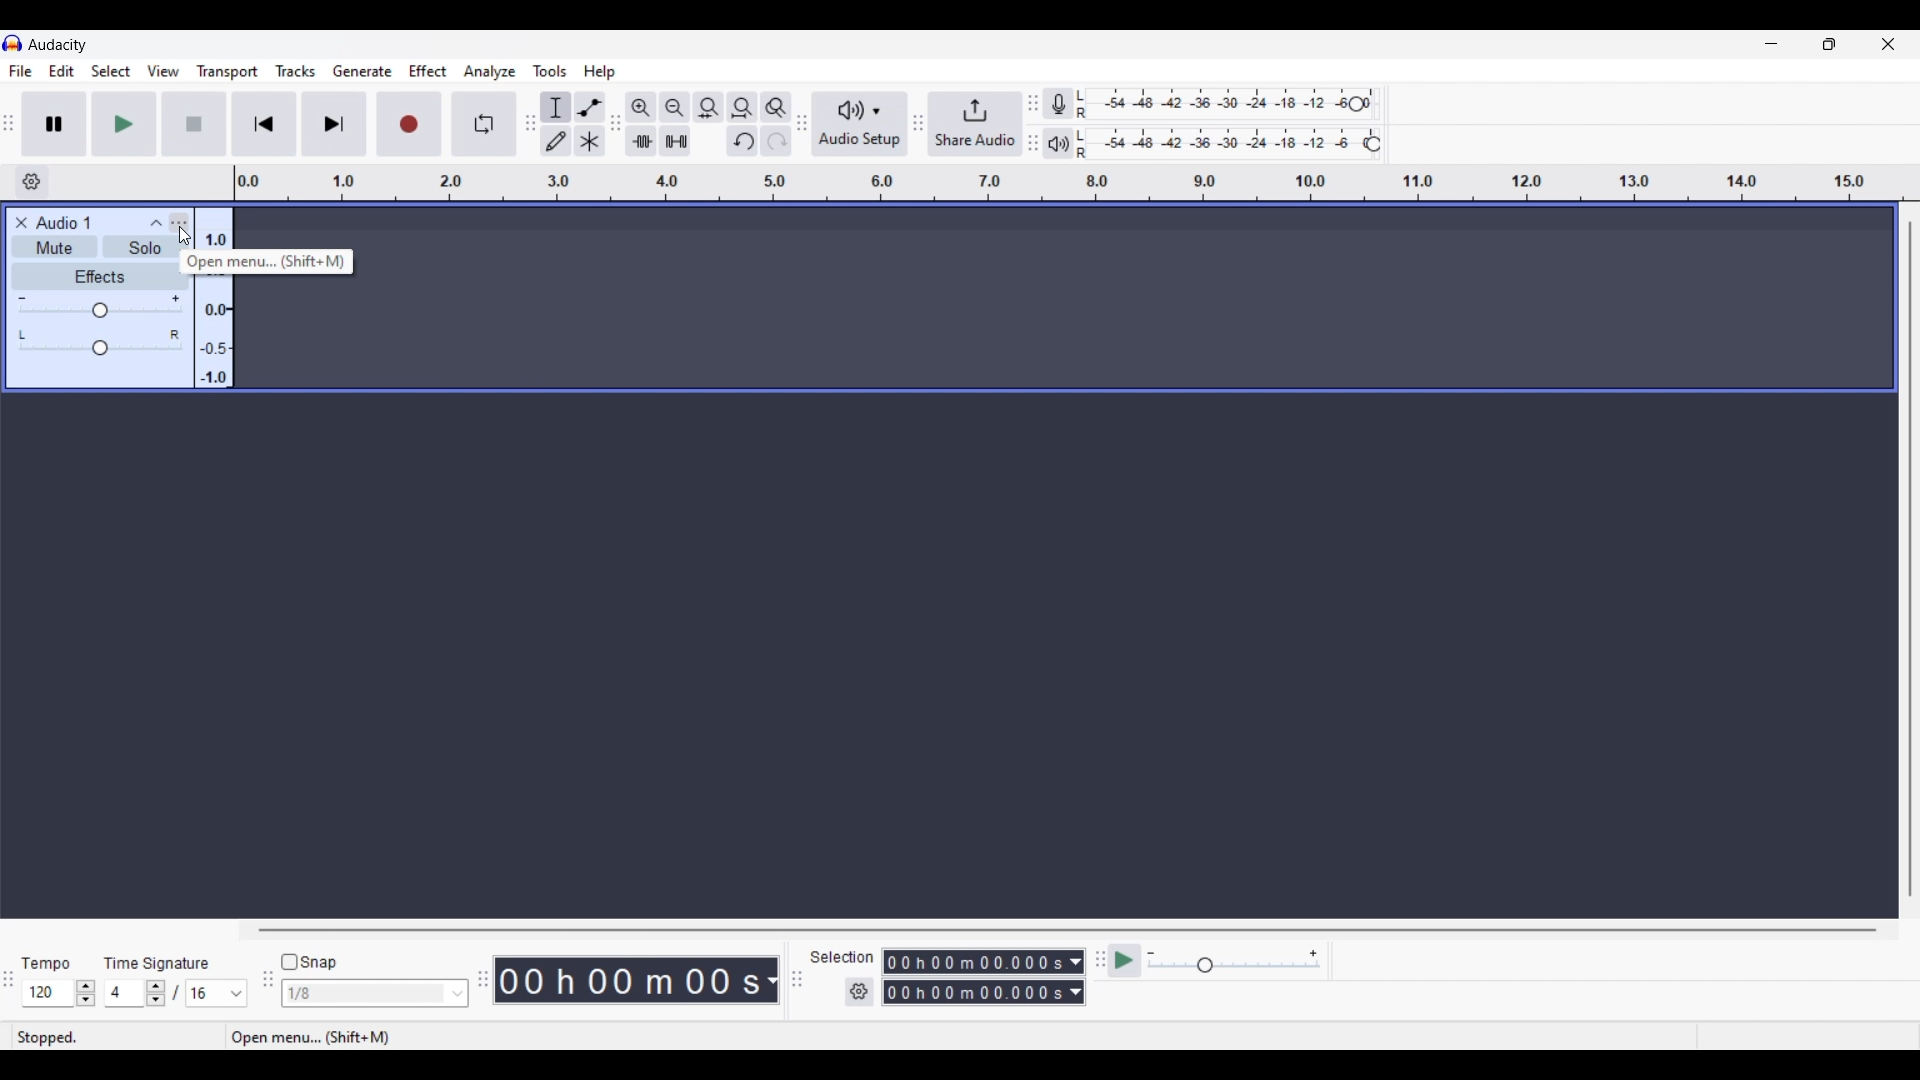 Image resolution: width=1920 pixels, height=1080 pixels. Describe the element at coordinates (156, 993) in the screenshot. I see `Increase/Decrease time signature` at that location.